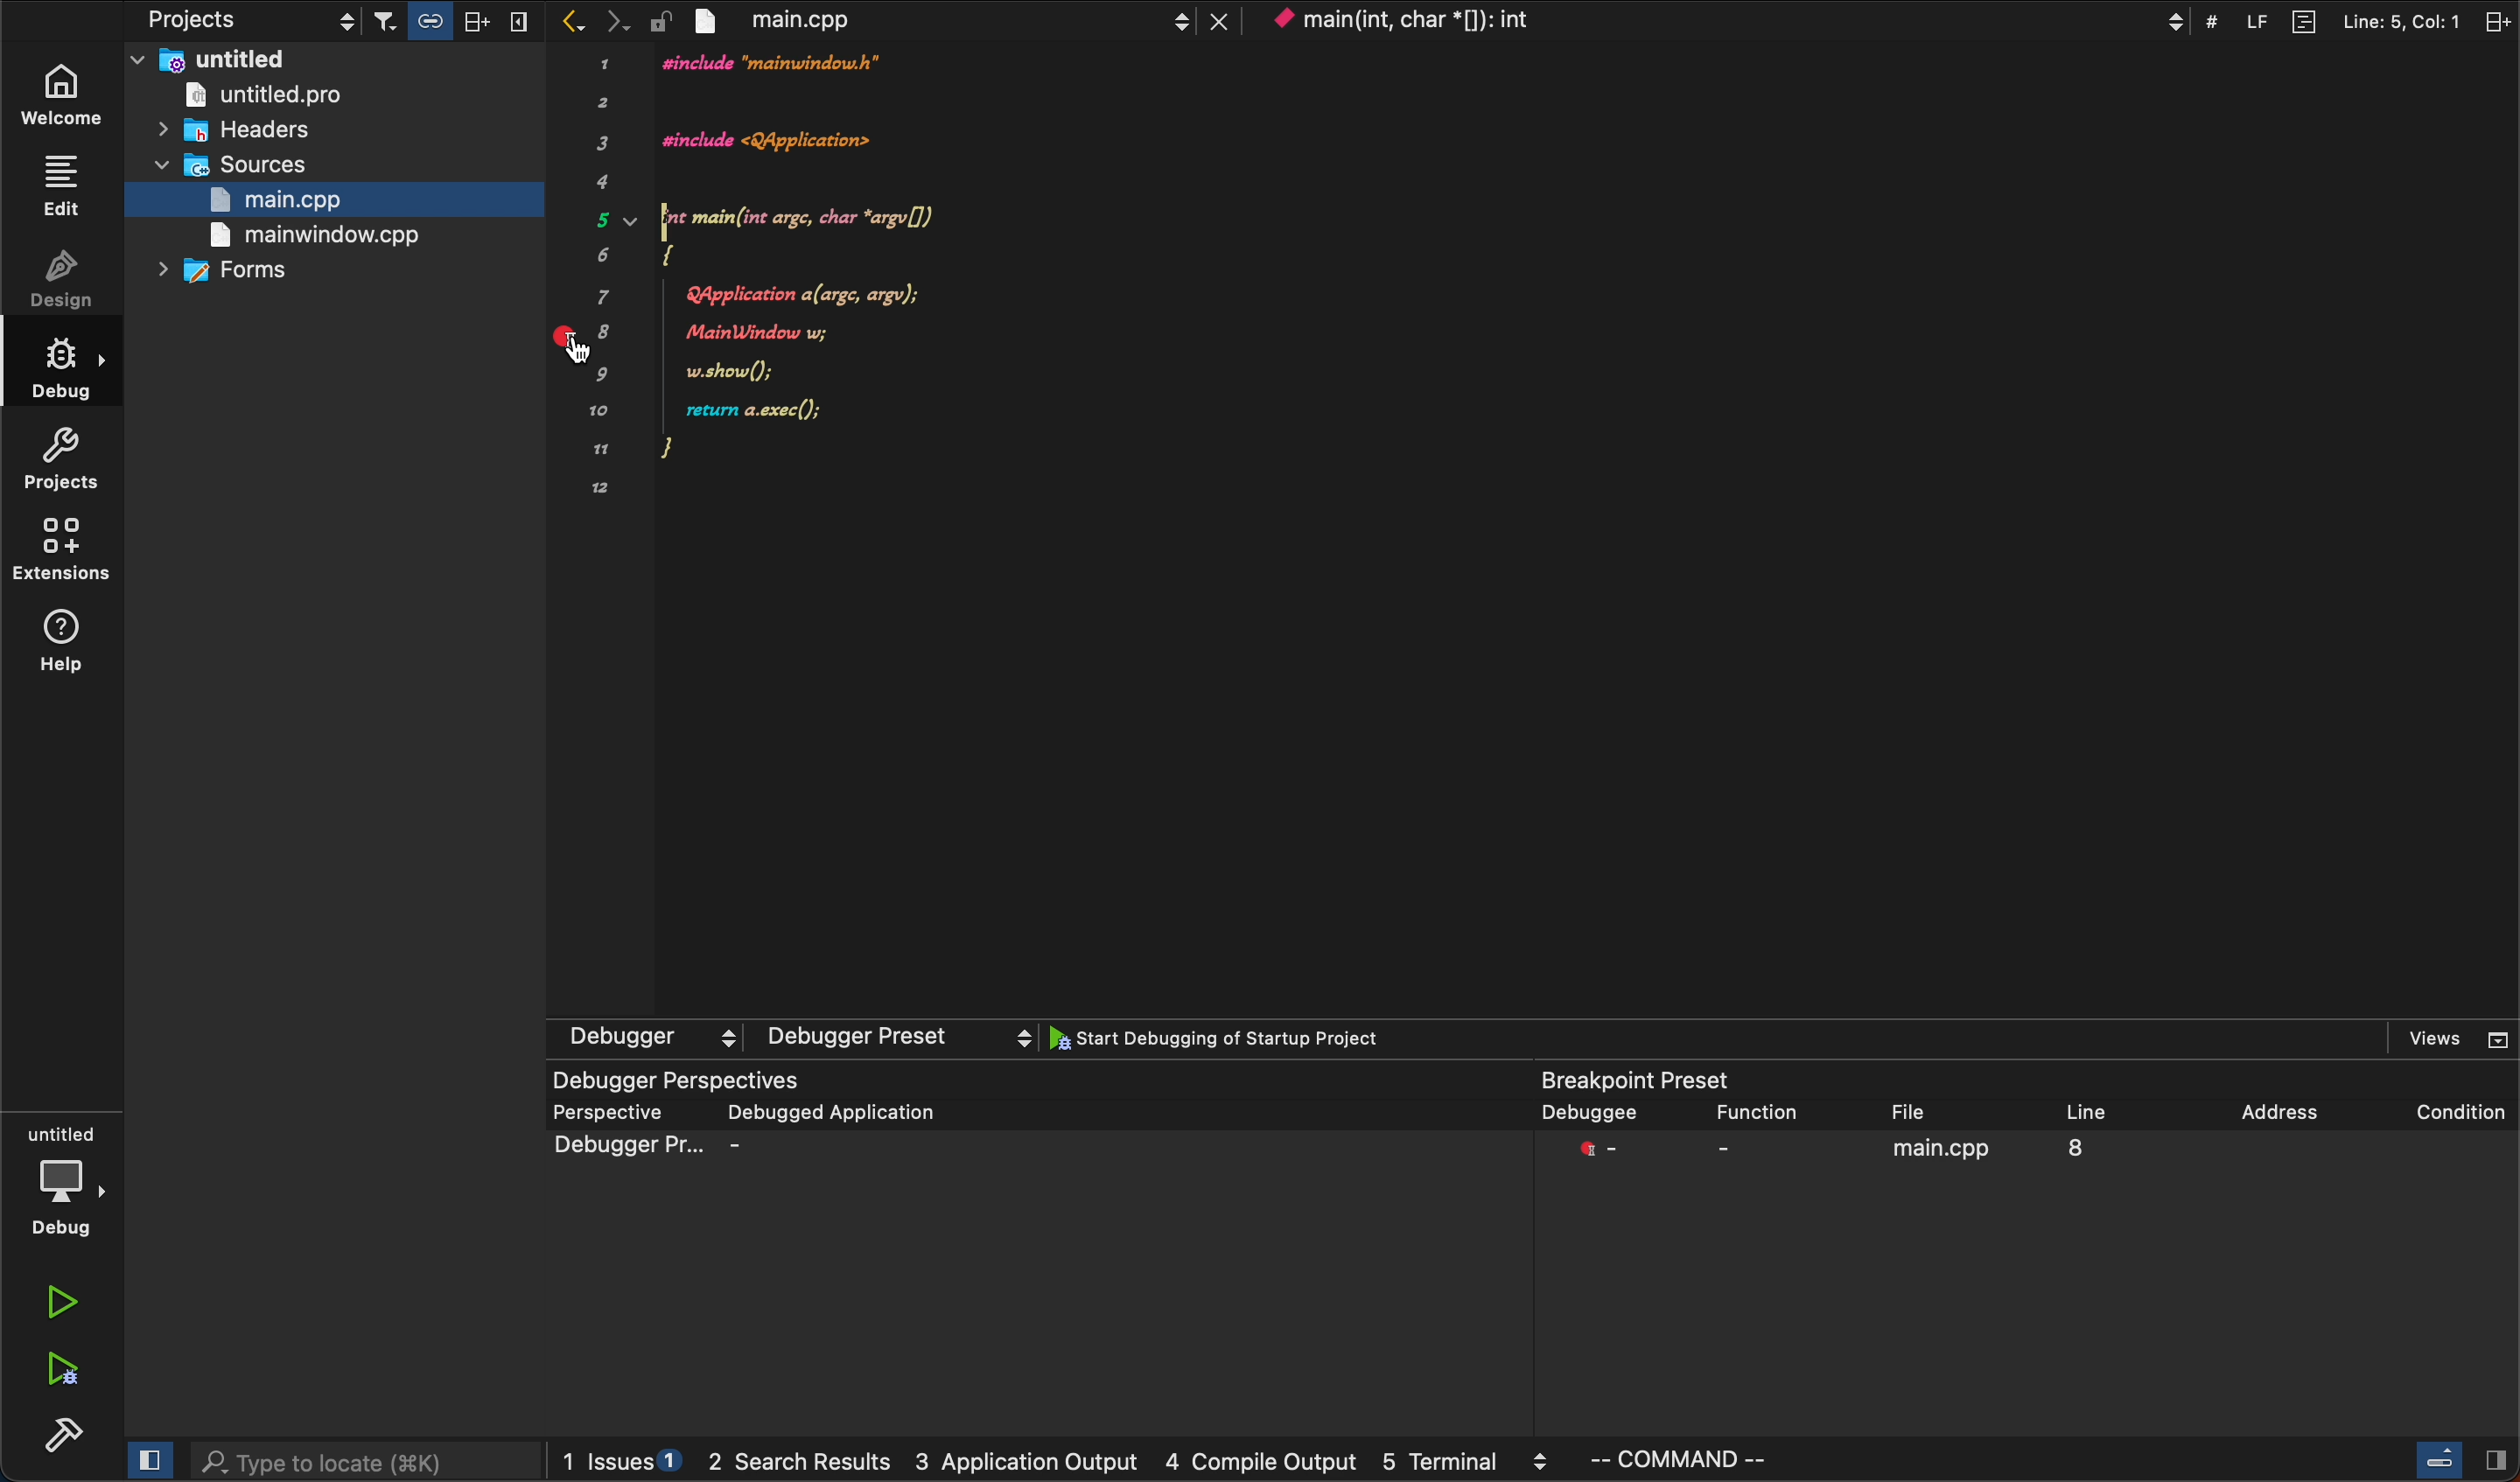 The height and width of the screenshot is (1482, 2520). Describe the element at coordinates (449, 22) in the screenshot. I see `filters` at that location.